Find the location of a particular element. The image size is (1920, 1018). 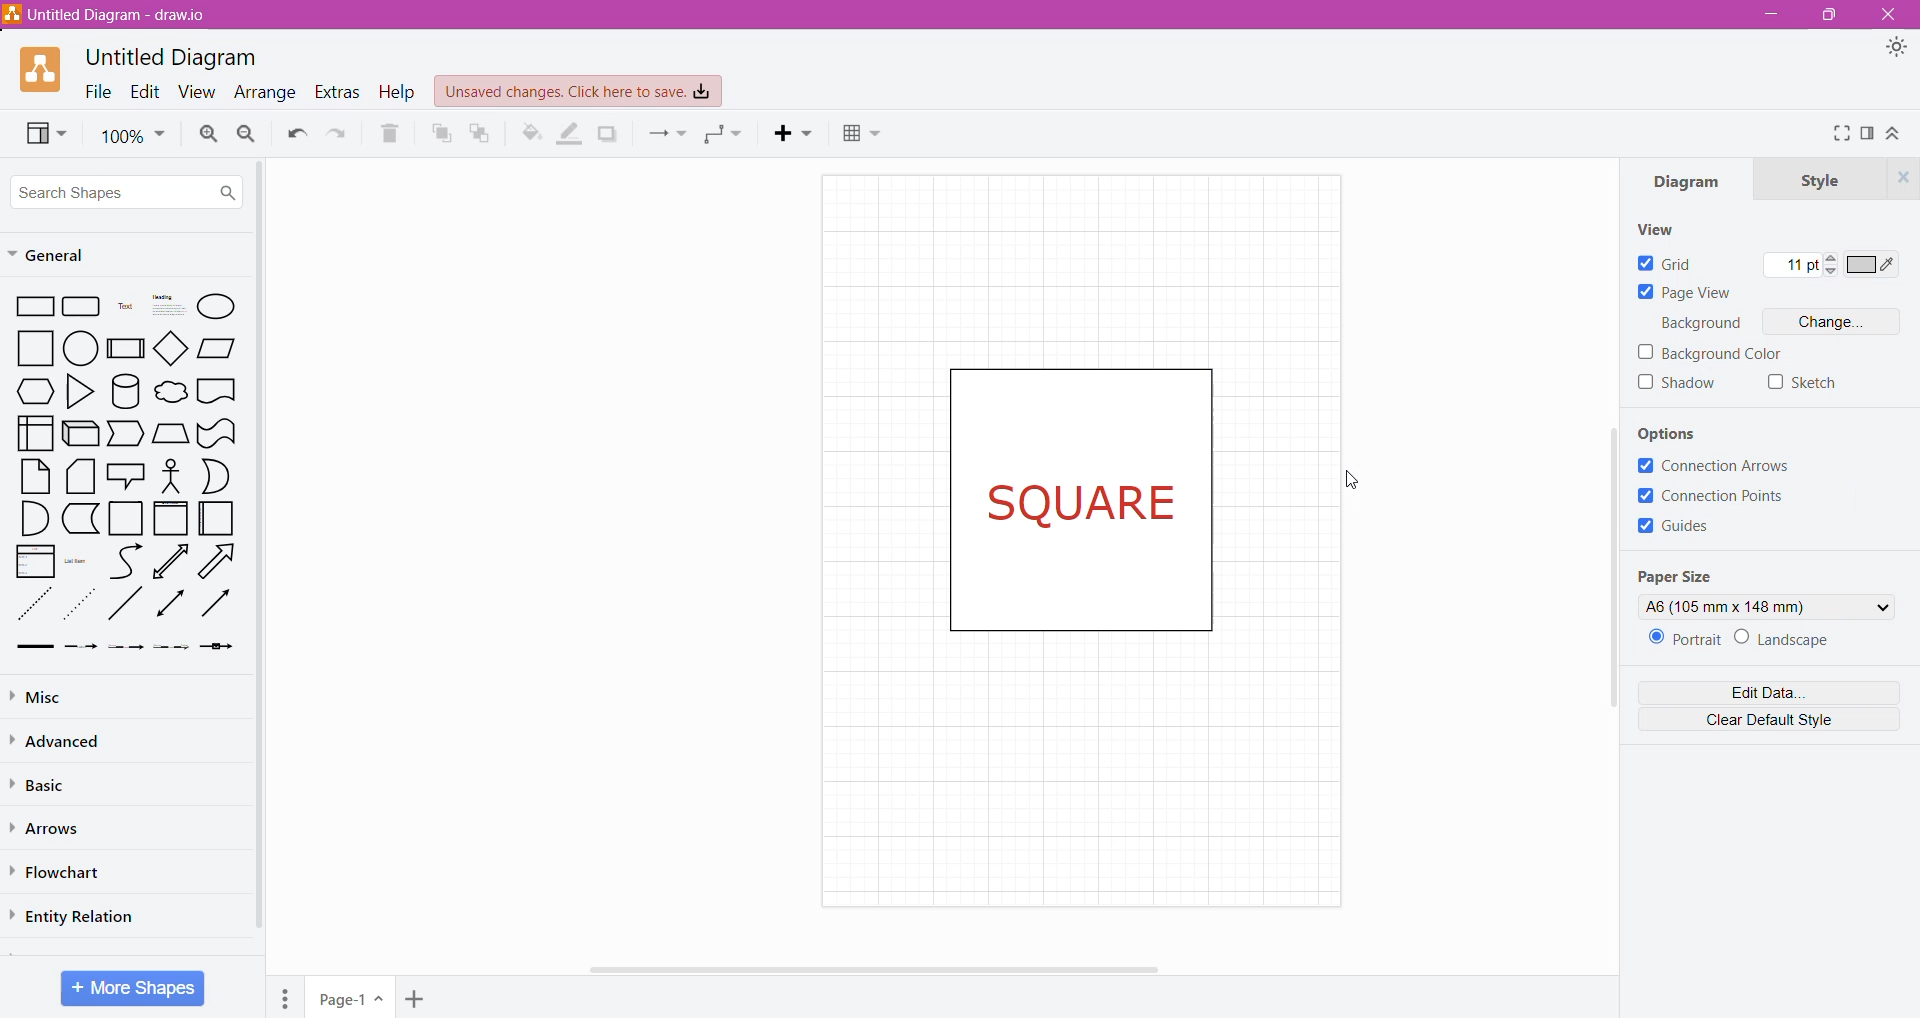

Background Color - click to enable/disable is located at coordinates (1710, 354).